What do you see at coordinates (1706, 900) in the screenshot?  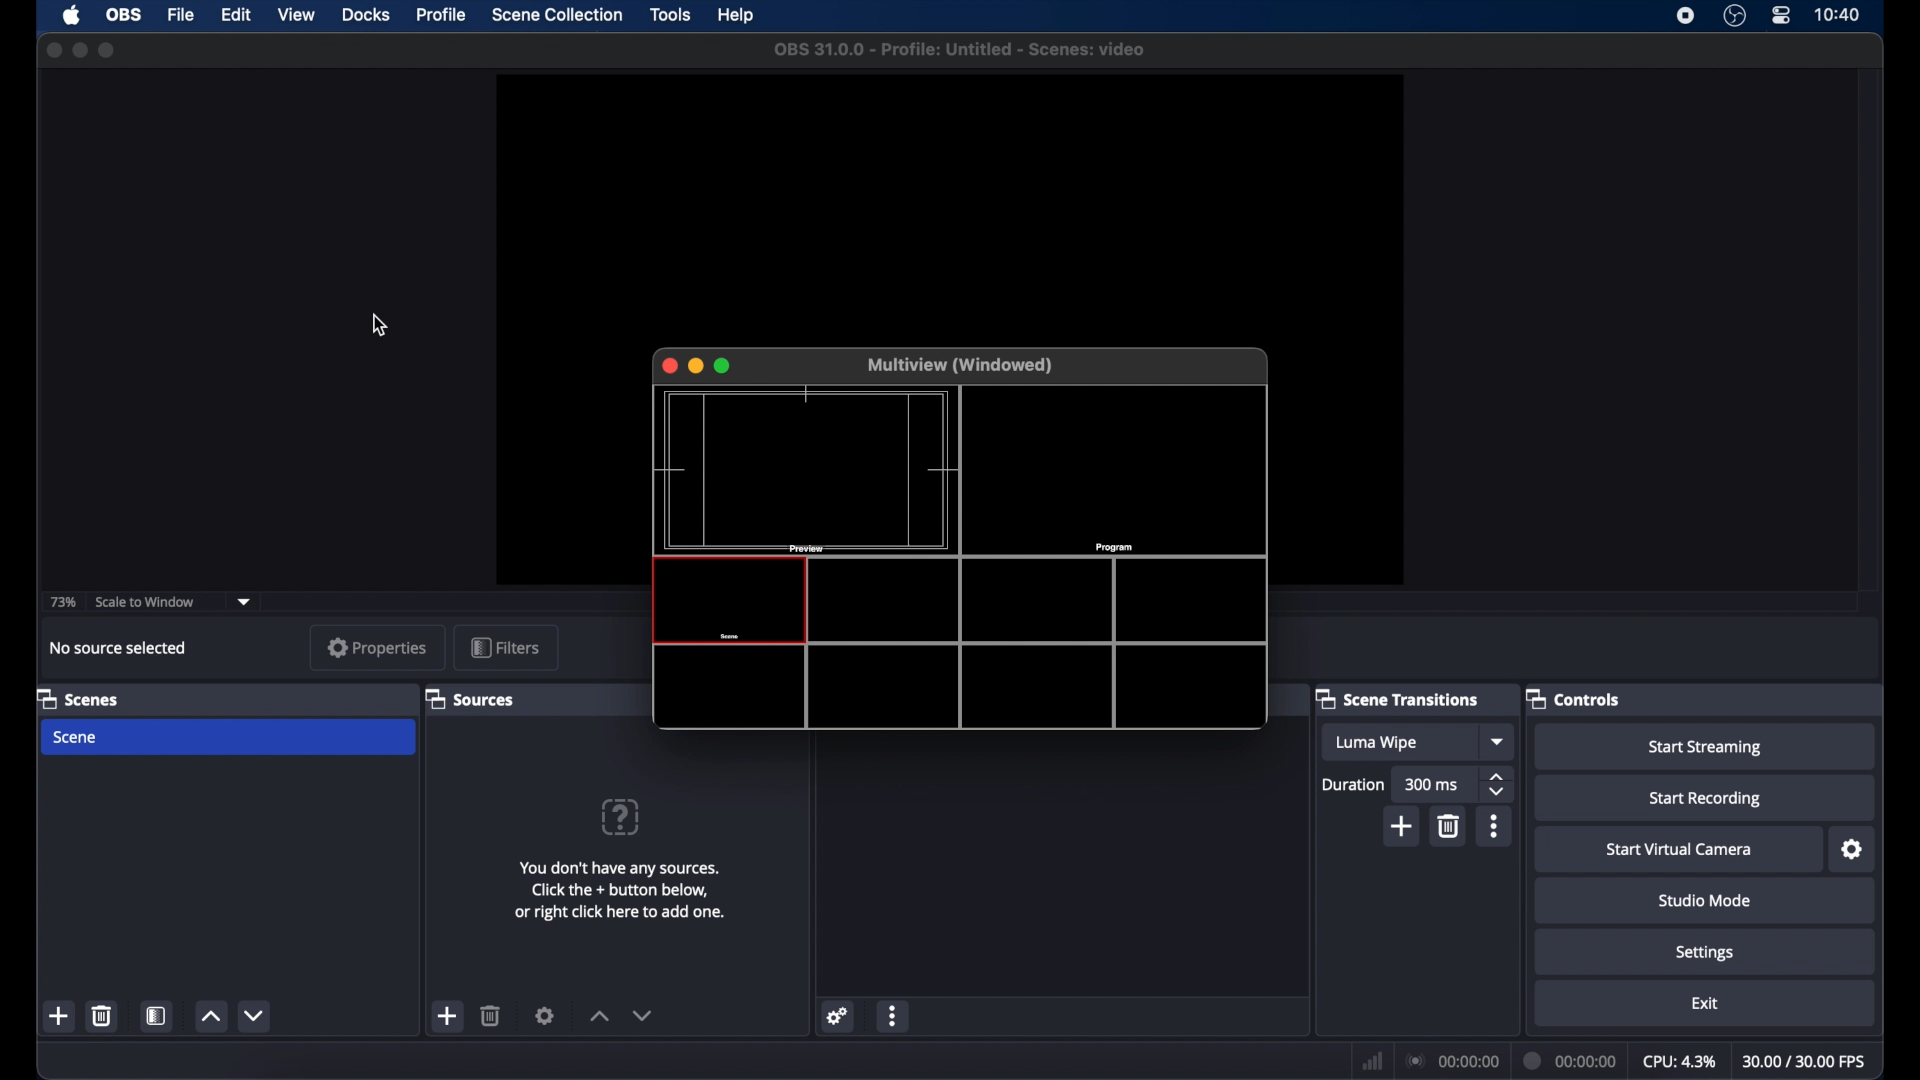 I see `studiomode` at bounding box center [1706, 900].